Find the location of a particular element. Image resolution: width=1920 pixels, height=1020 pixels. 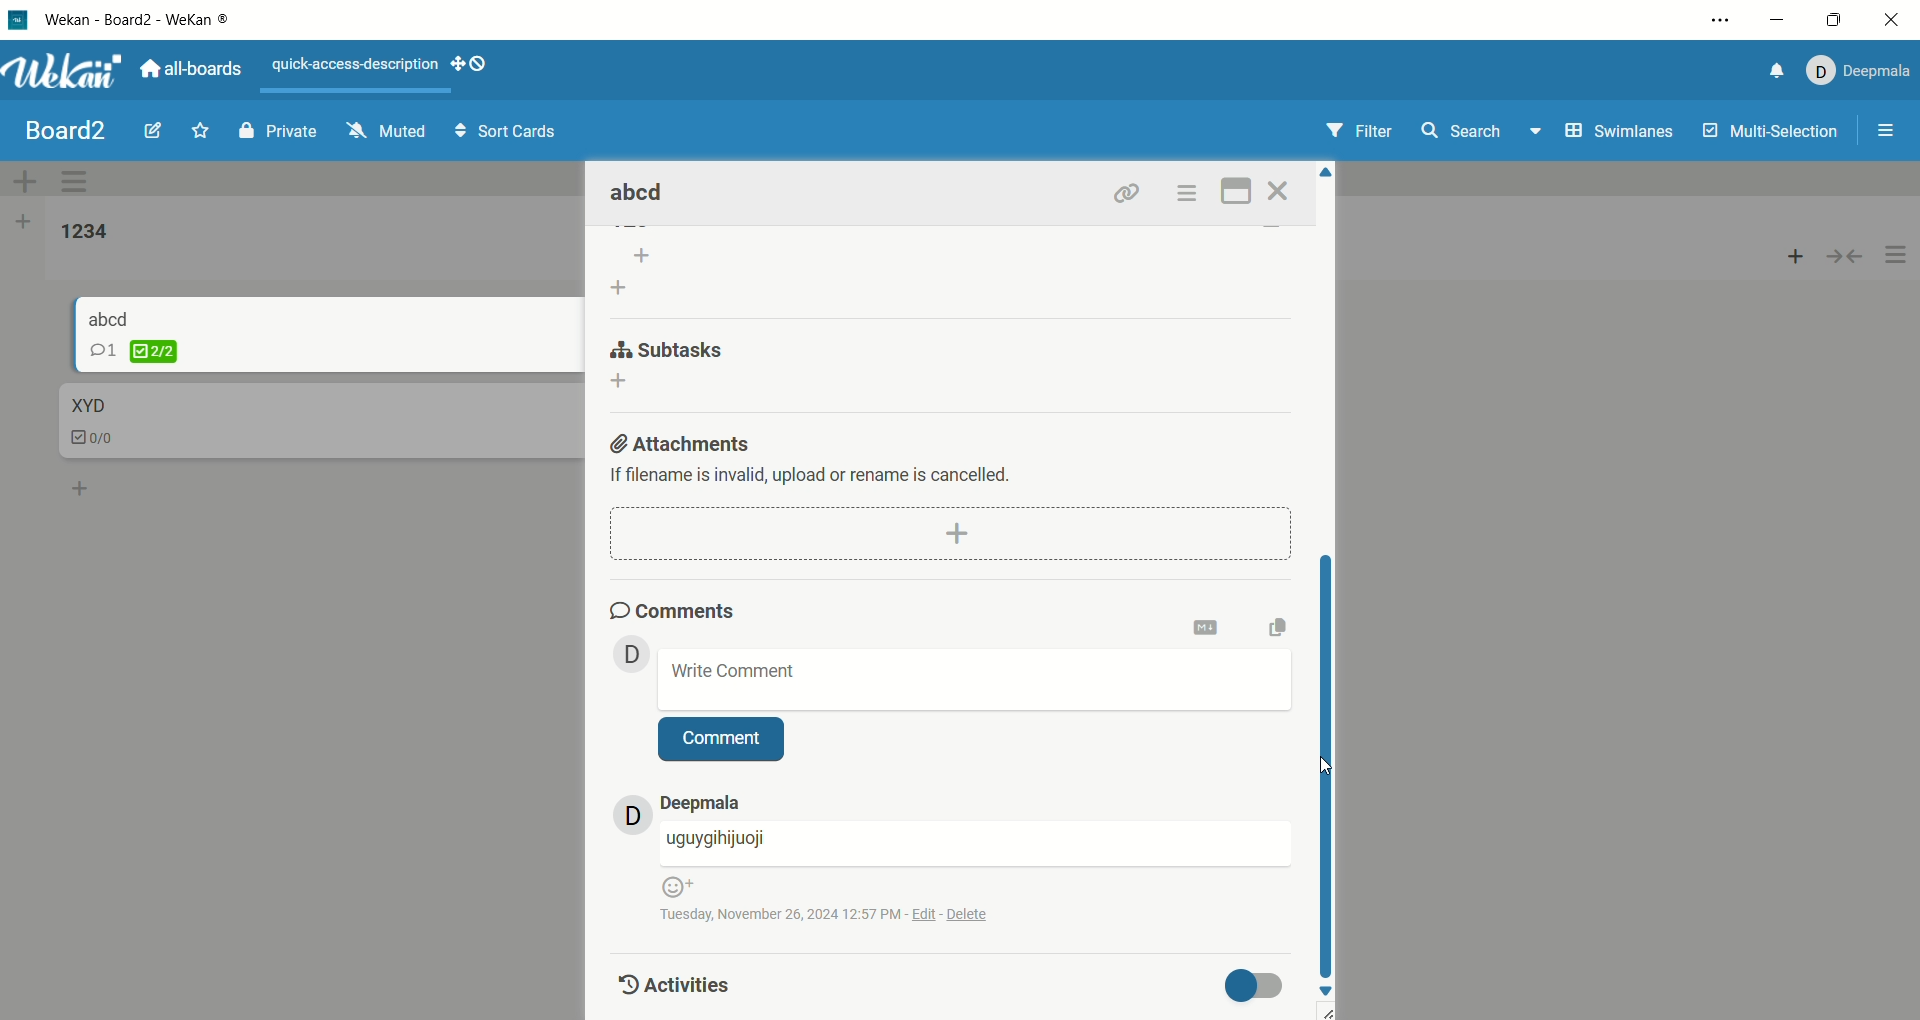

options is located at coordinates (1897, 256).